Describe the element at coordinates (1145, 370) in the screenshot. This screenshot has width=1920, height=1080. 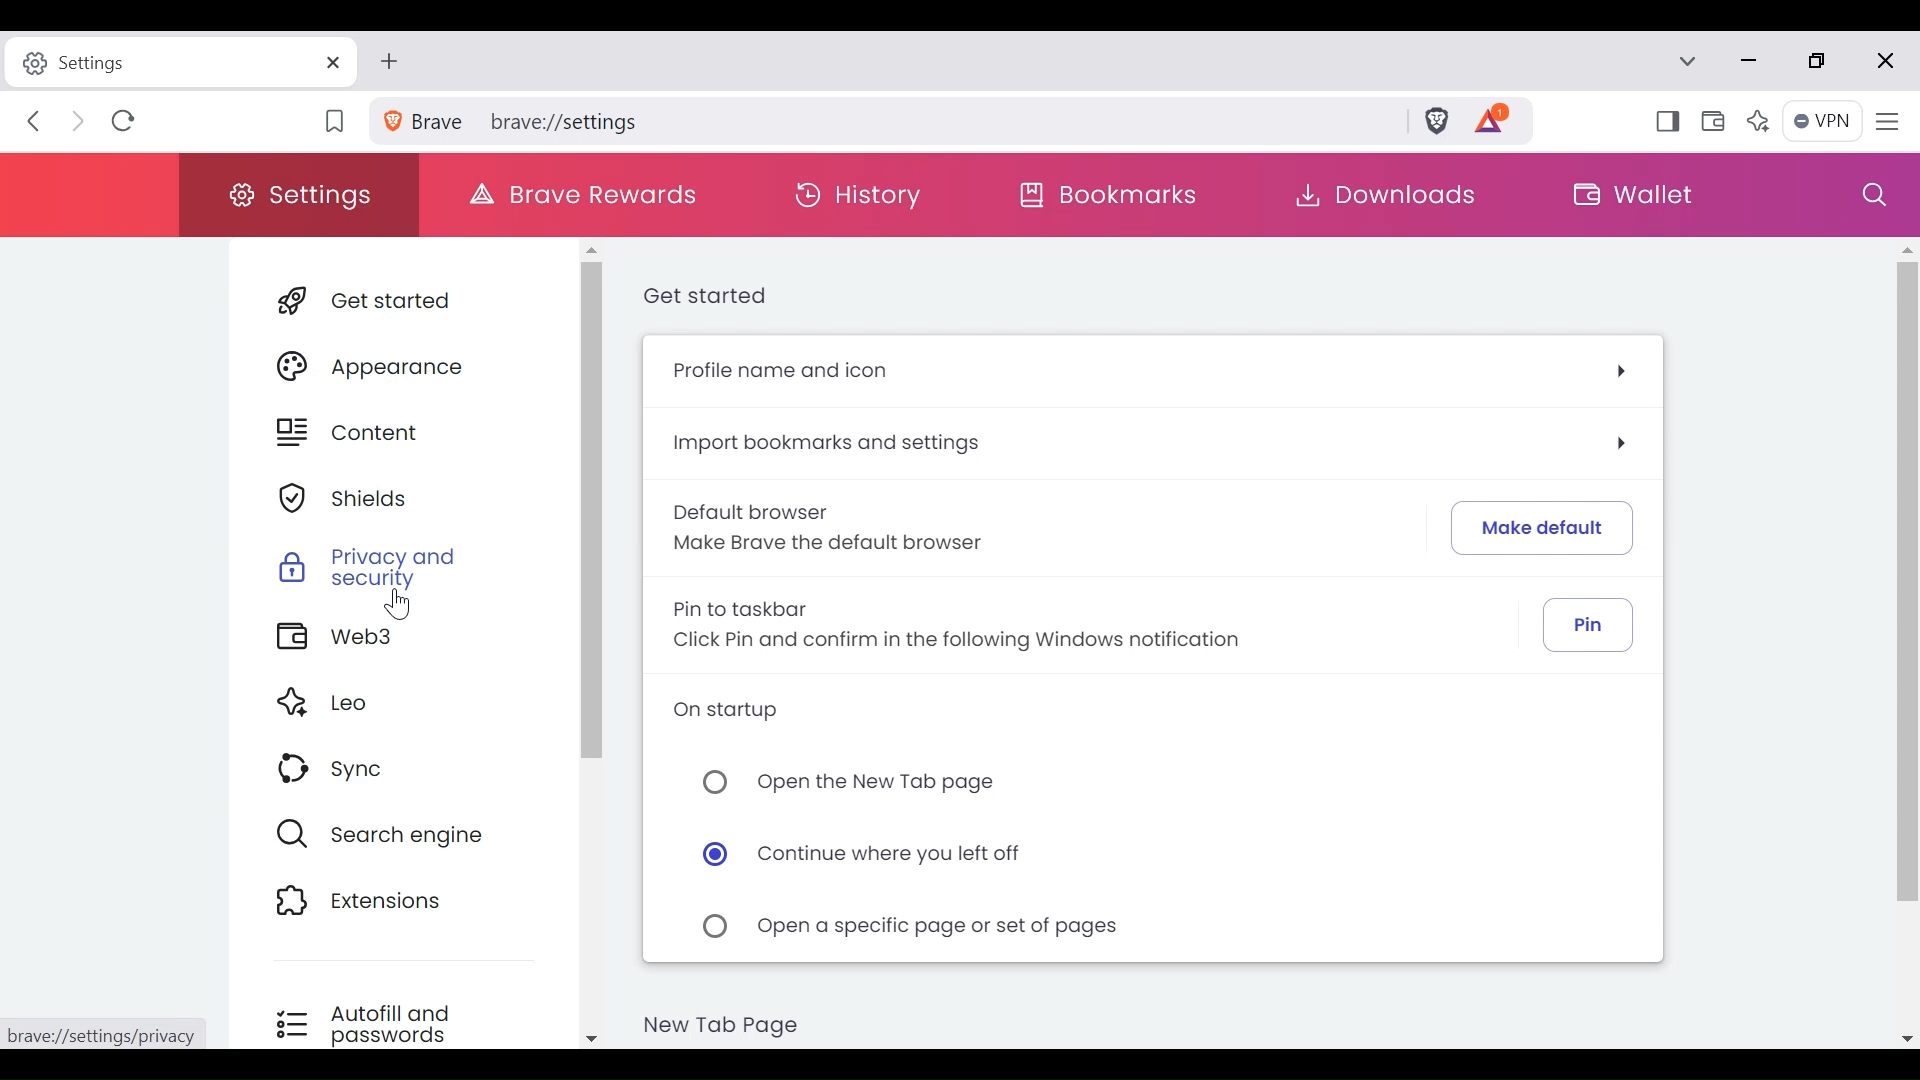
I see `Profile name and icon` at that location.